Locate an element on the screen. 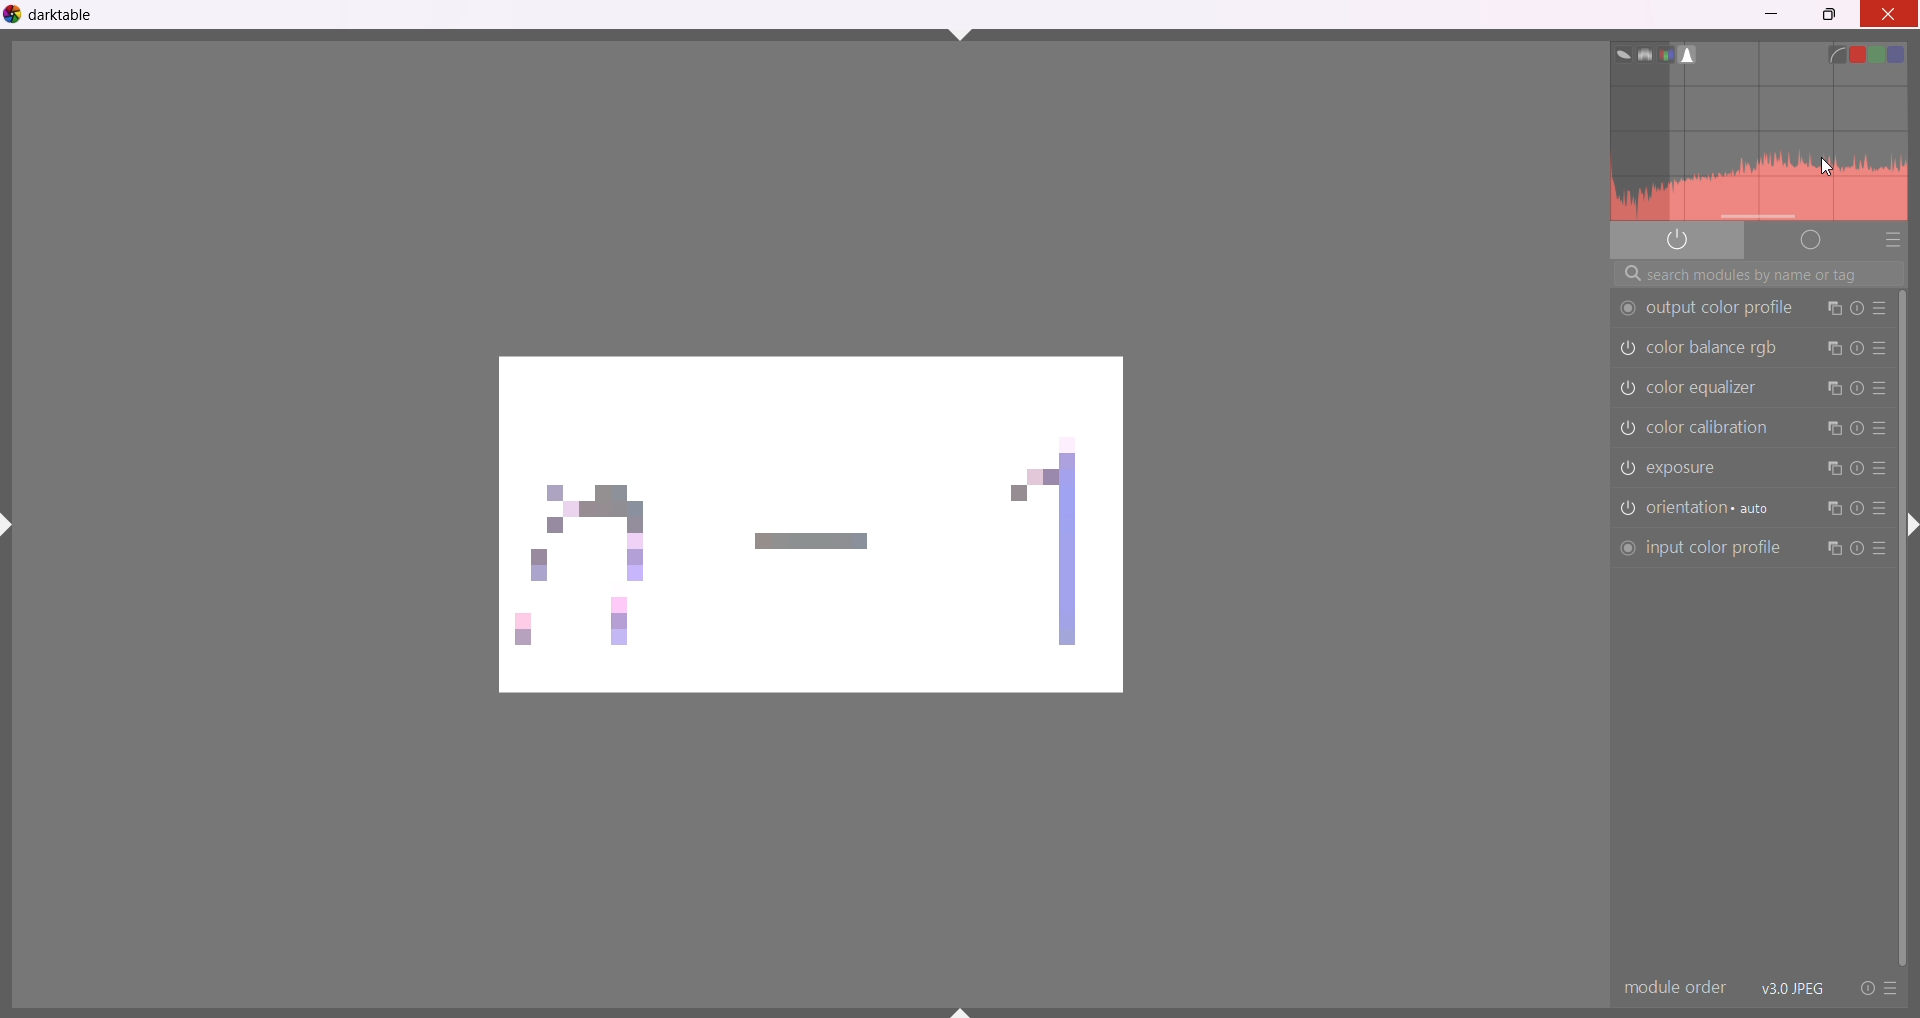 The image size is (1920, 1018). color balance switched off is located at coordinates (1626, 429).